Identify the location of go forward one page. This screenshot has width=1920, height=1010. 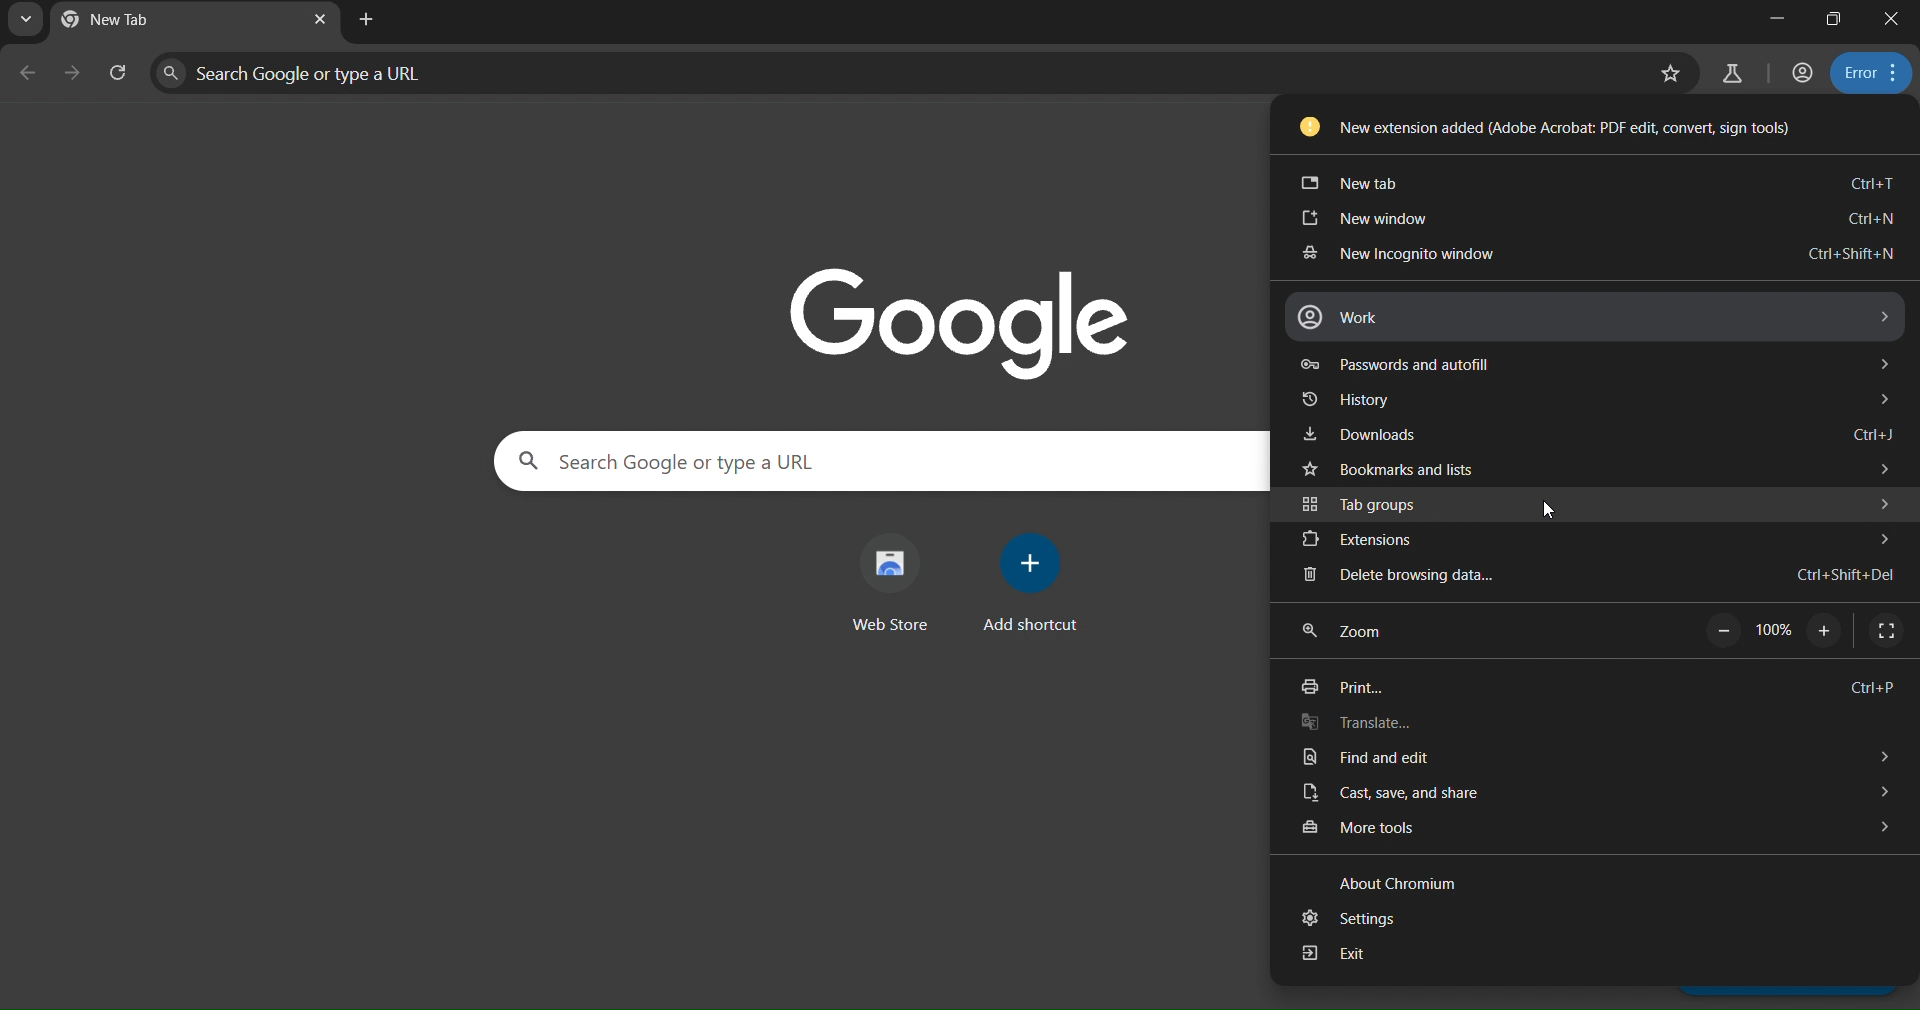
(71, 75).